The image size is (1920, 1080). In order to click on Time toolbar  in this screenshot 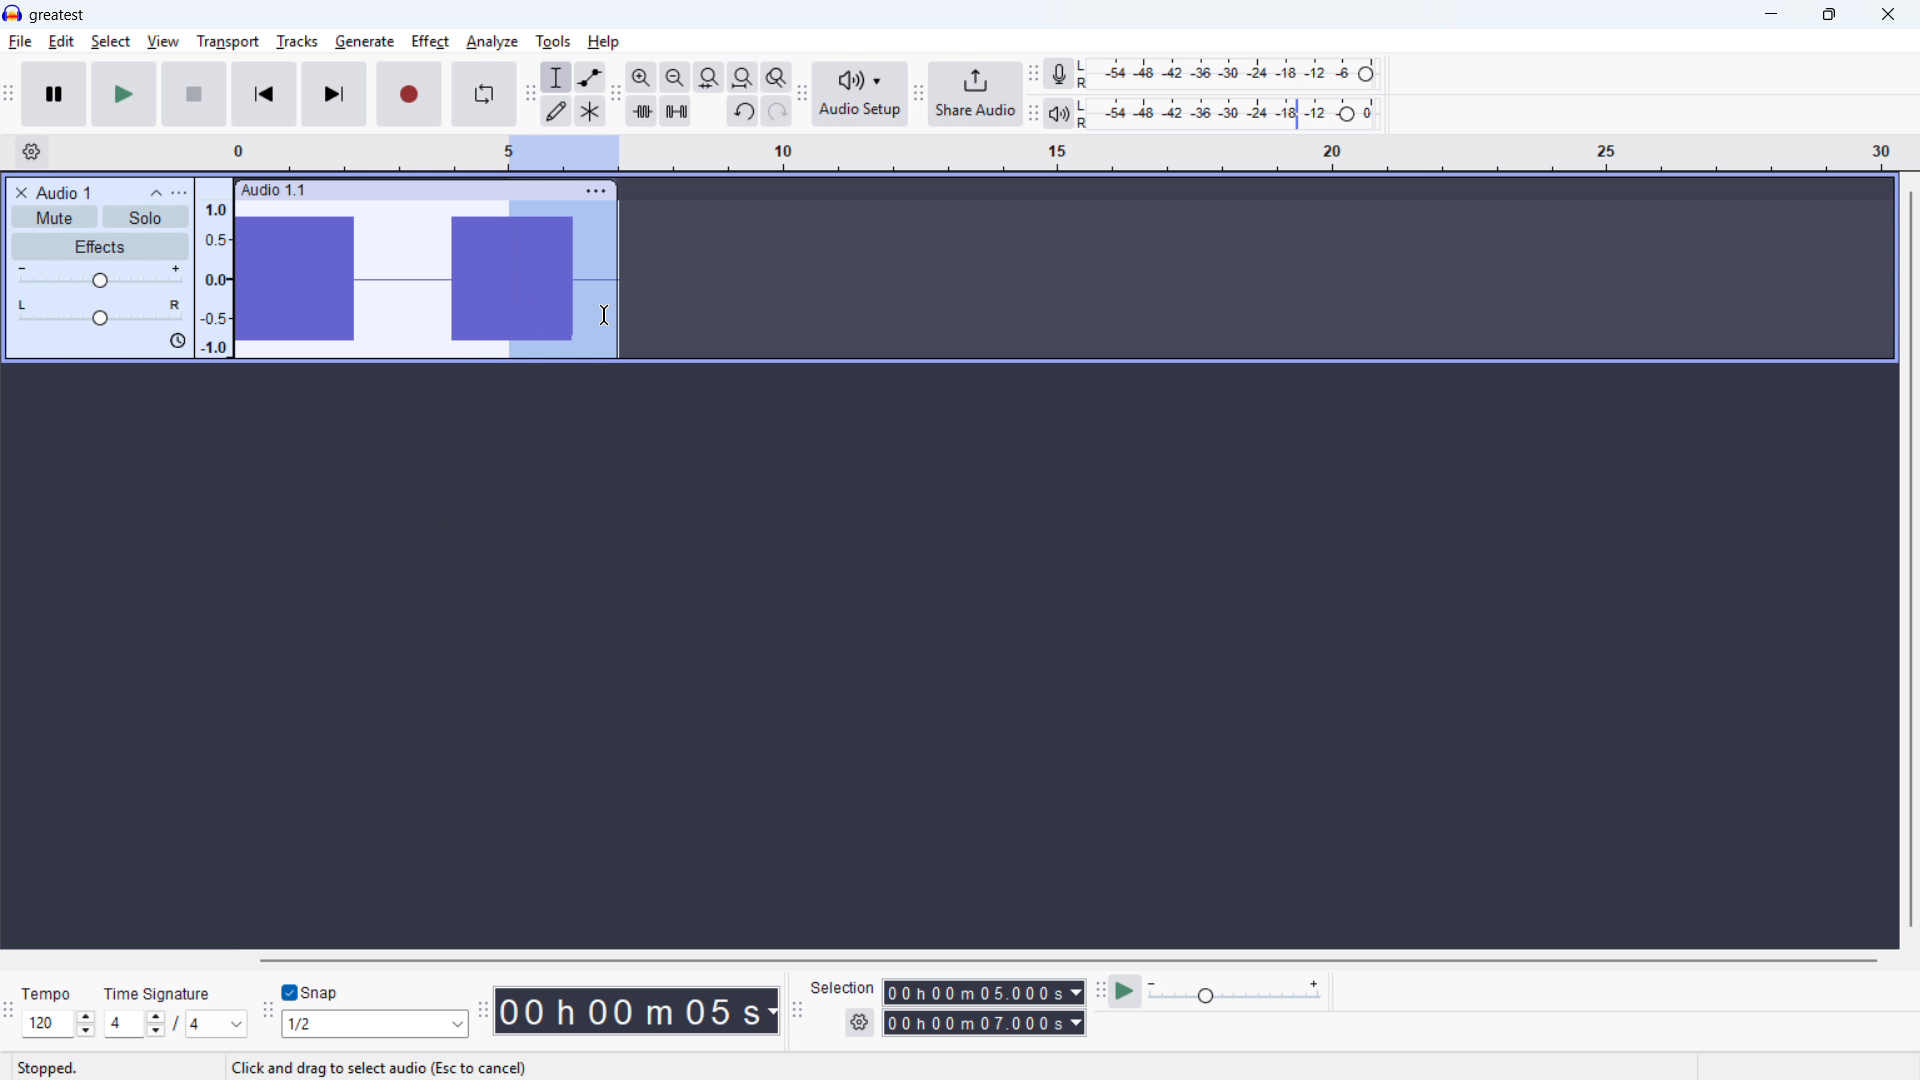, I will do `click(483, 1010)`.